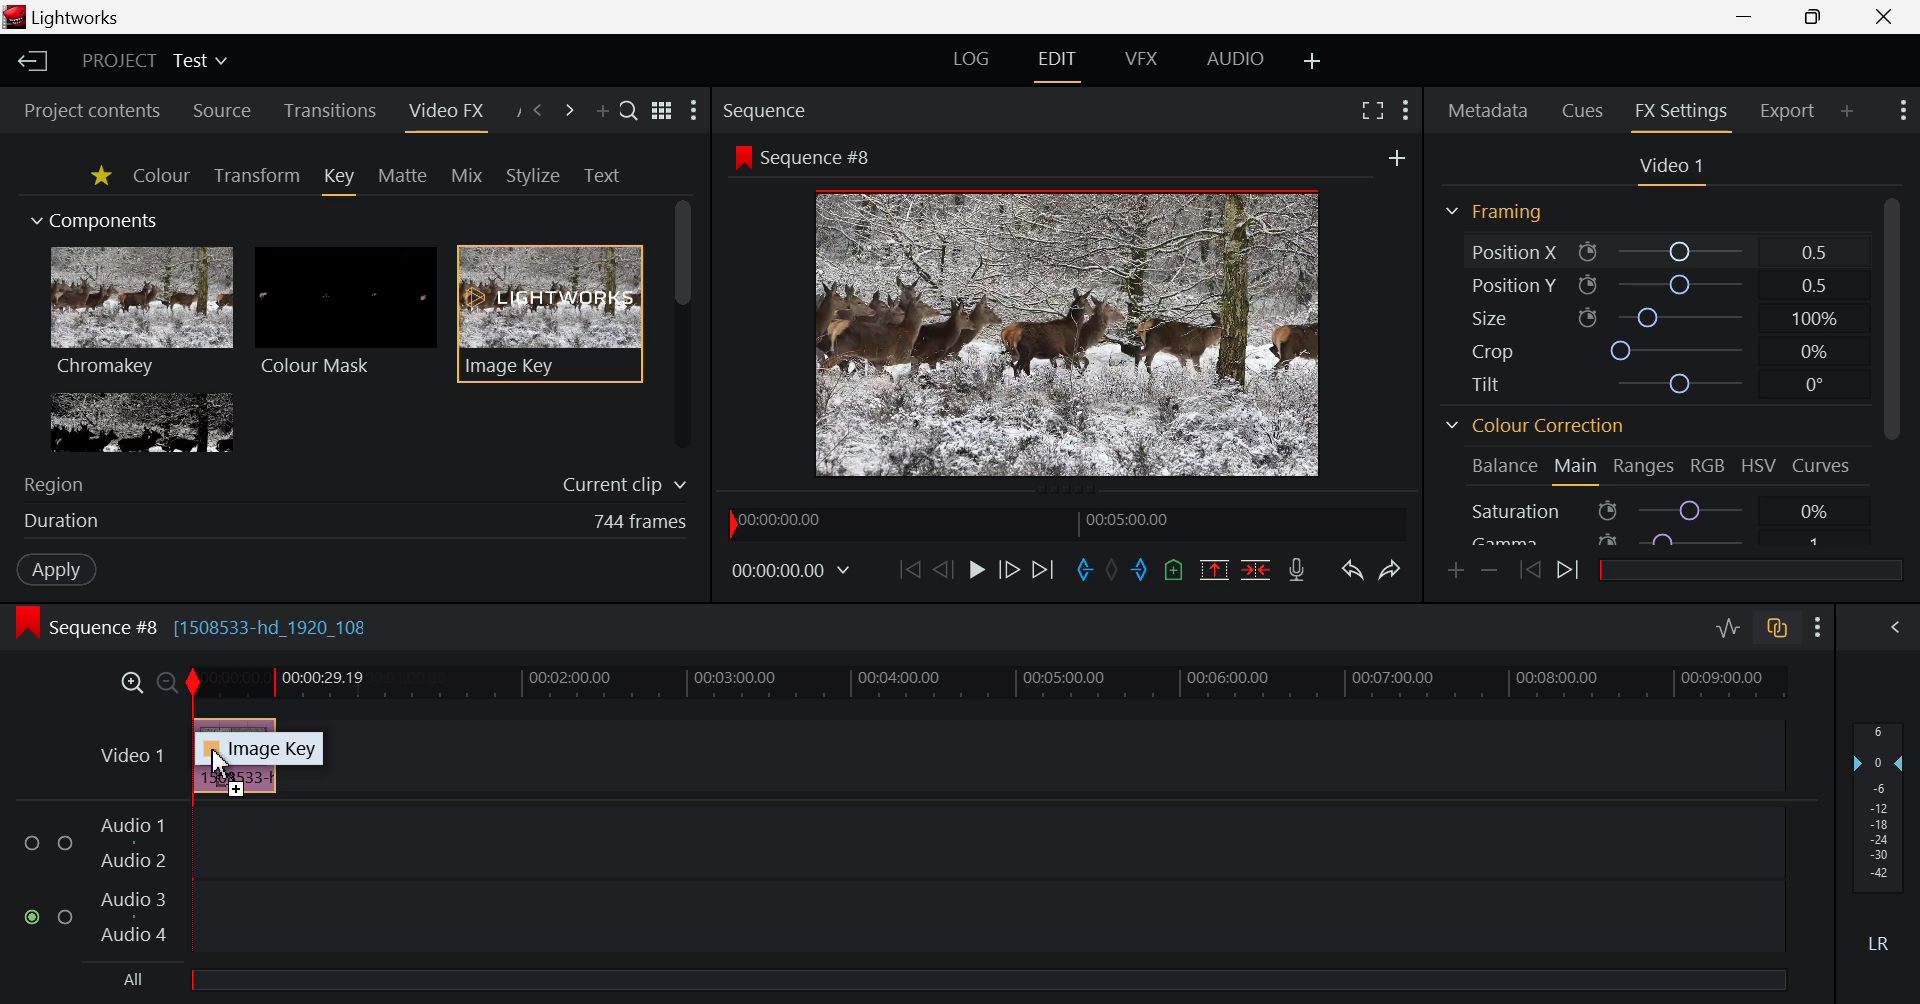 The height and width of the screenshot is (1004, 1920). Describe the element at coordinates (1586, 285) in the screenshot. I see `icon` at that location.